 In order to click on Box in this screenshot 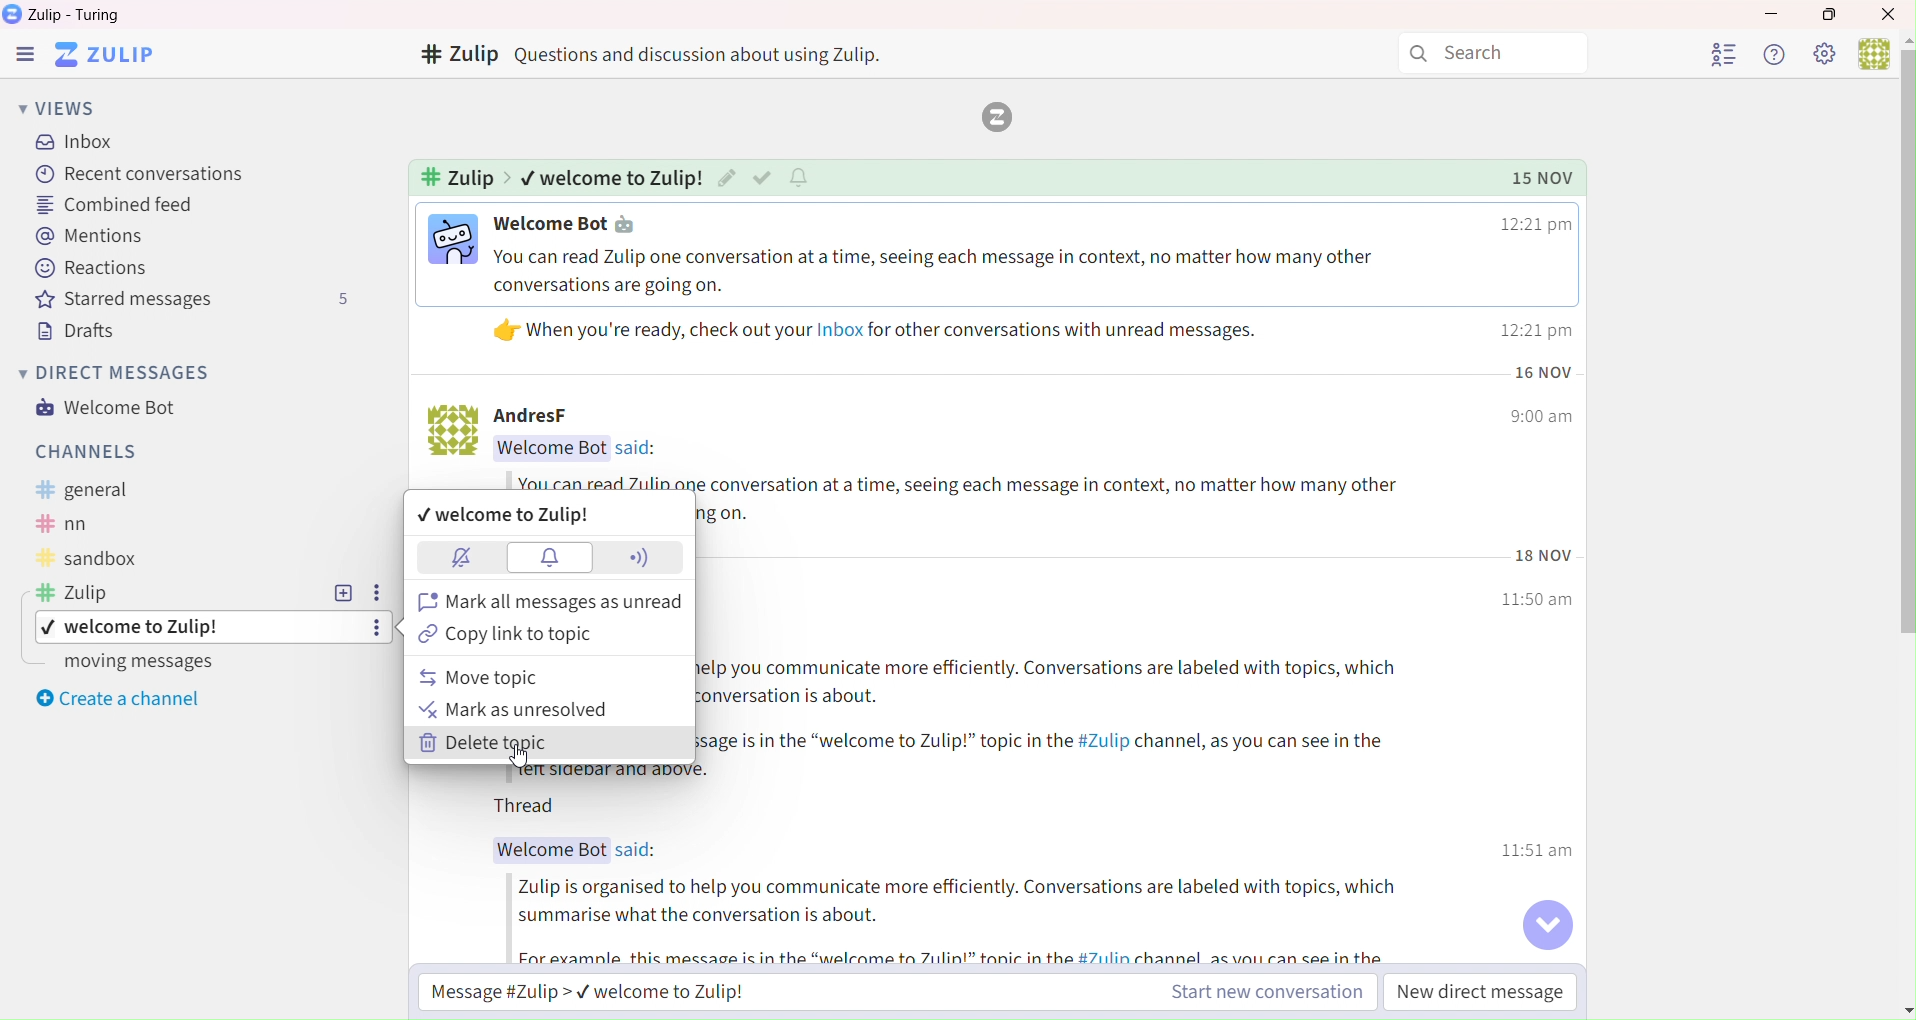, I will do `click(1832, 15)`.